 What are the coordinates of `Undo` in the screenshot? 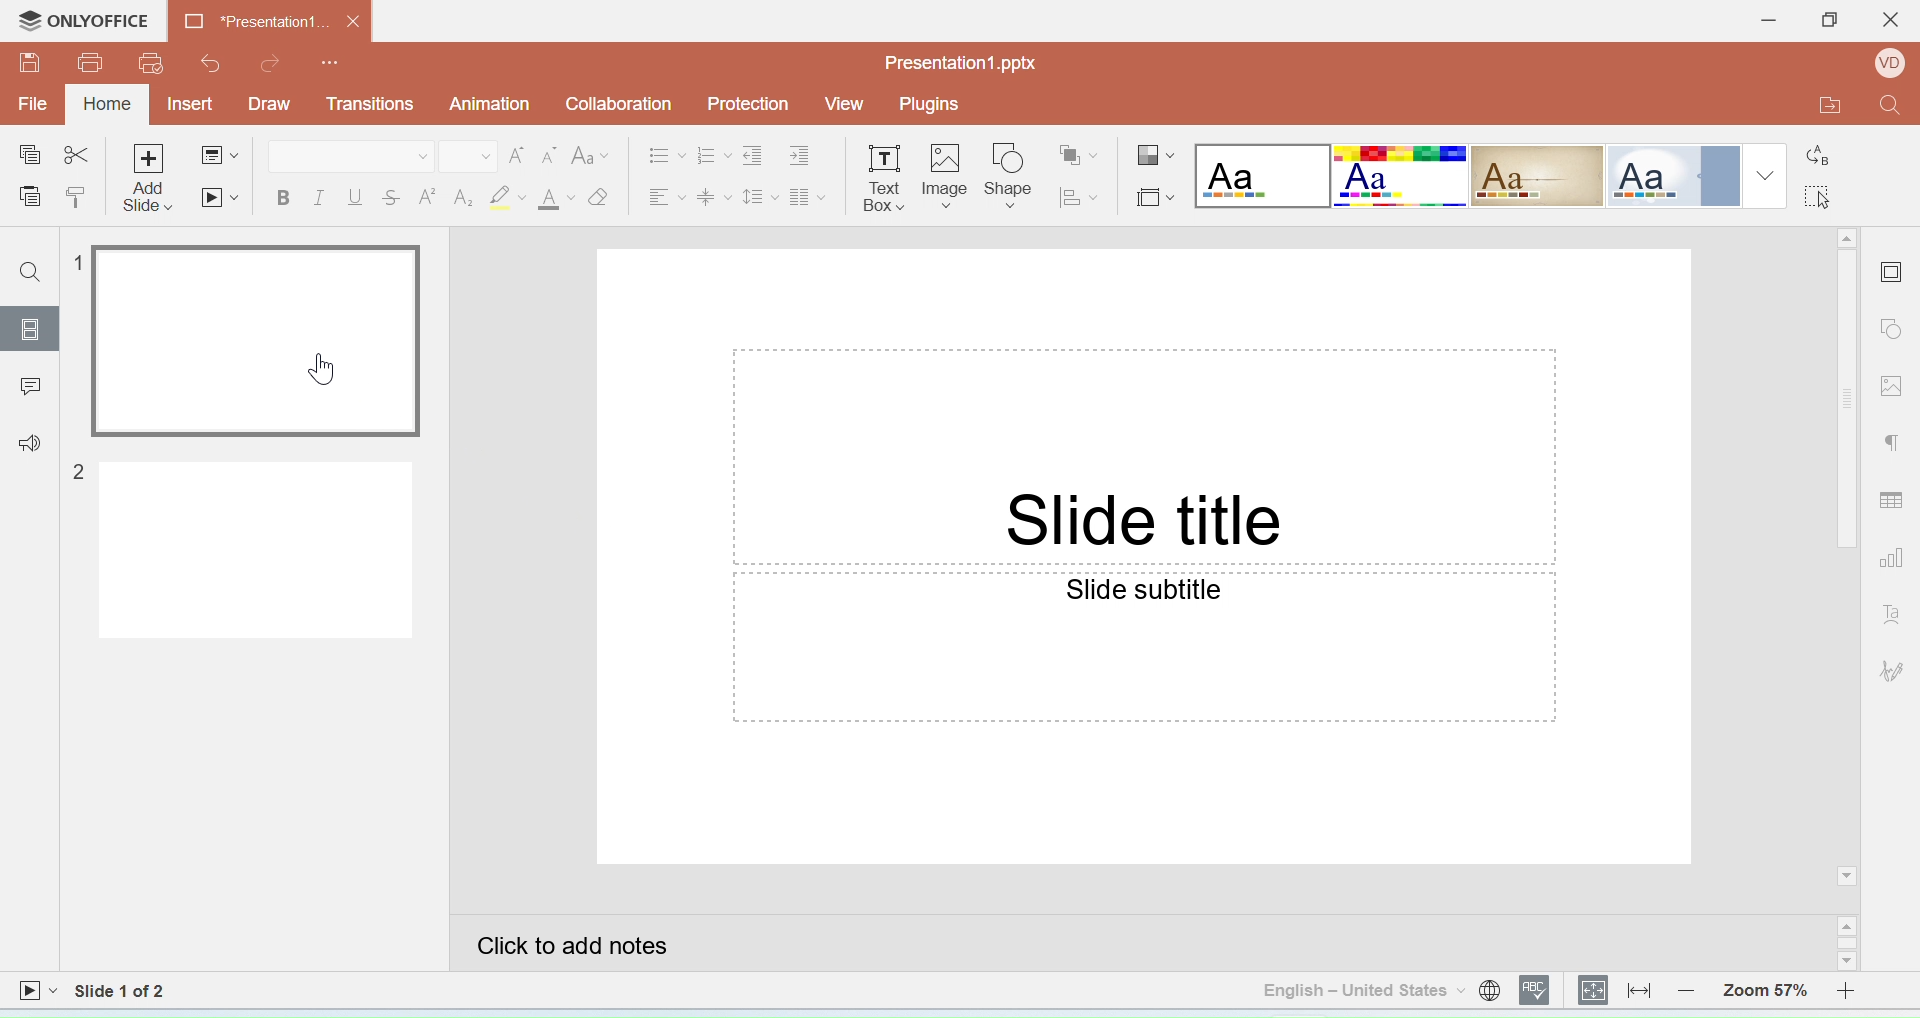 It's located at (207, 63).